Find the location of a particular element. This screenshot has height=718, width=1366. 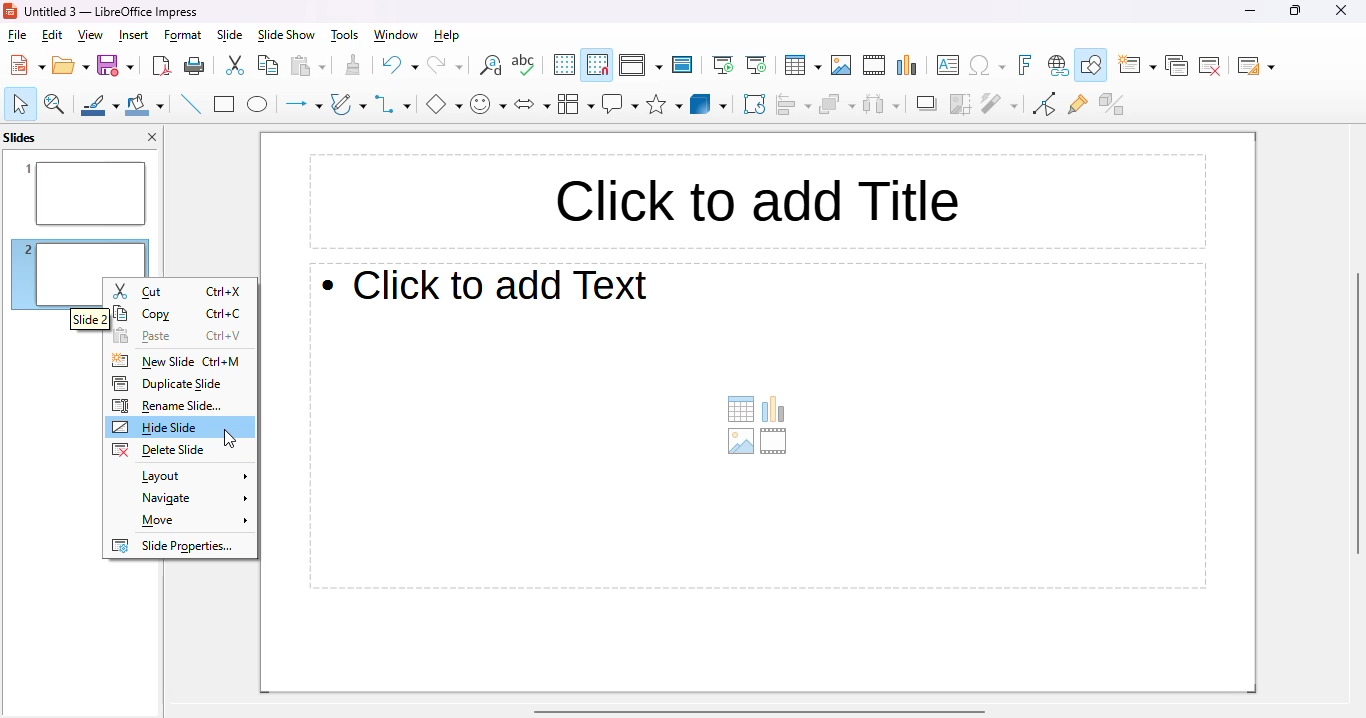

duplicate slide is located at coordinates (166, 383).